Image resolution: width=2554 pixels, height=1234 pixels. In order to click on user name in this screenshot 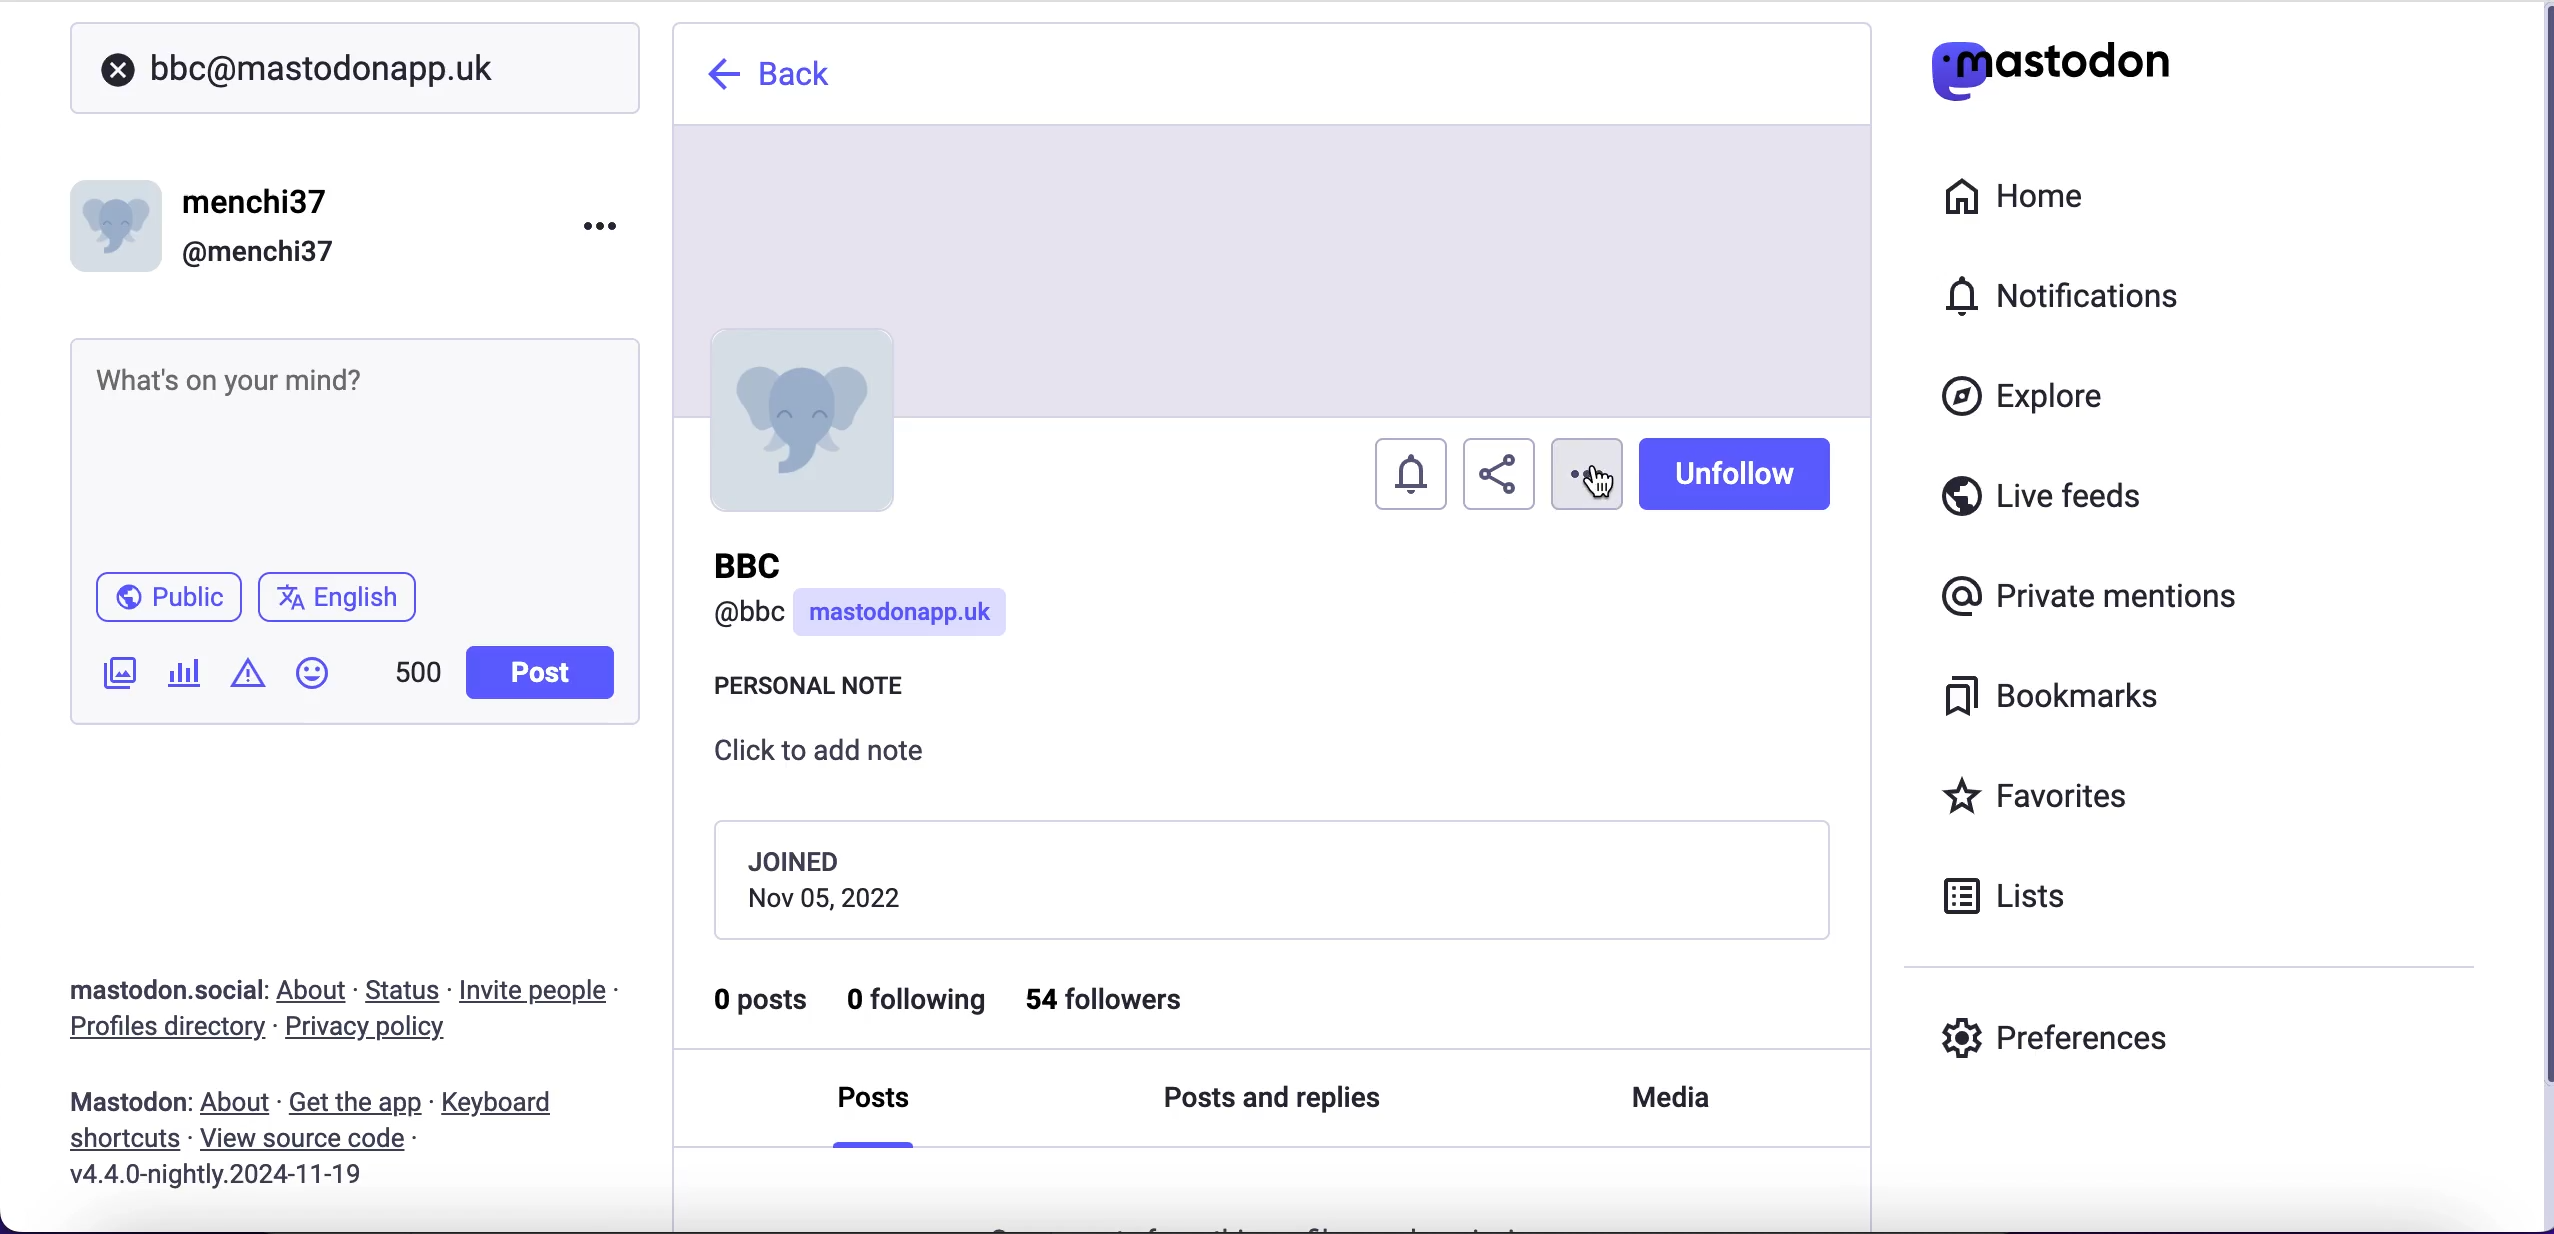, I will do `click(208, 225)`.